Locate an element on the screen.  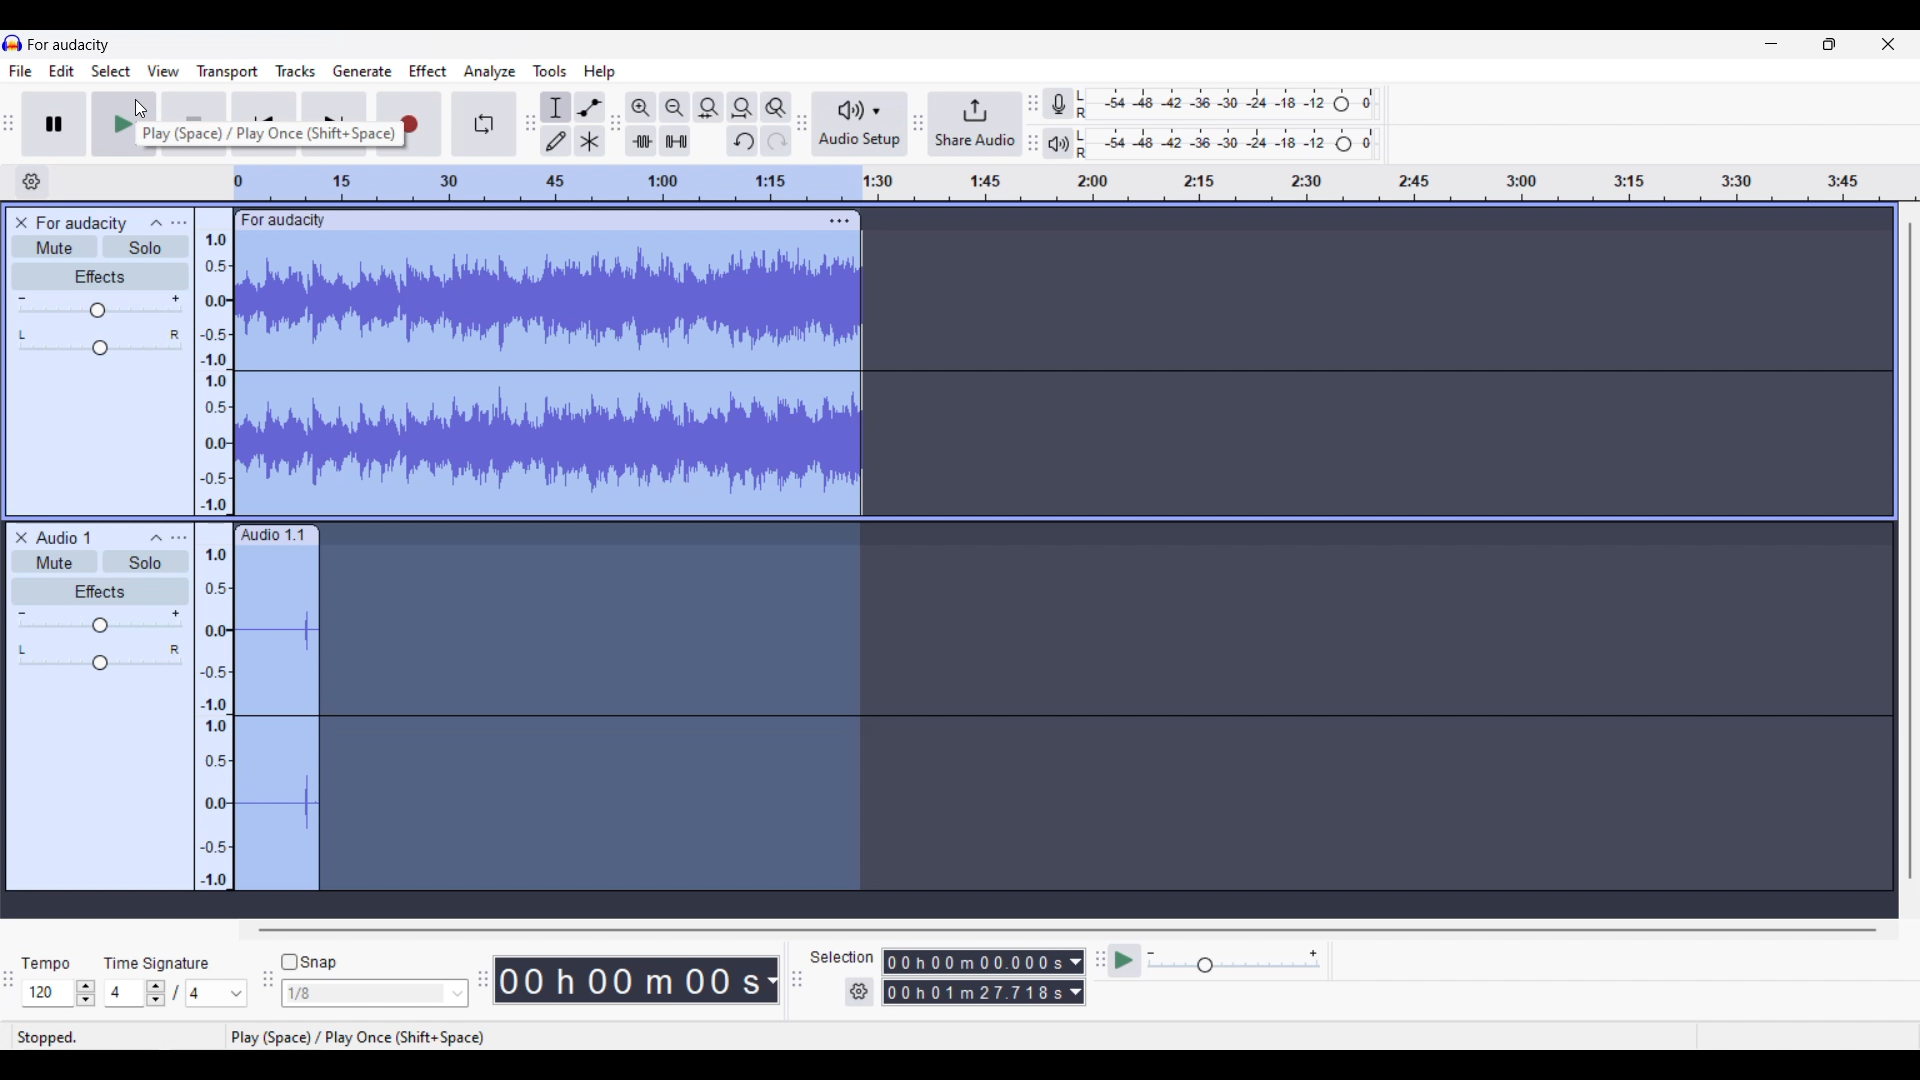
Settings is located at coordinates (859, 991).